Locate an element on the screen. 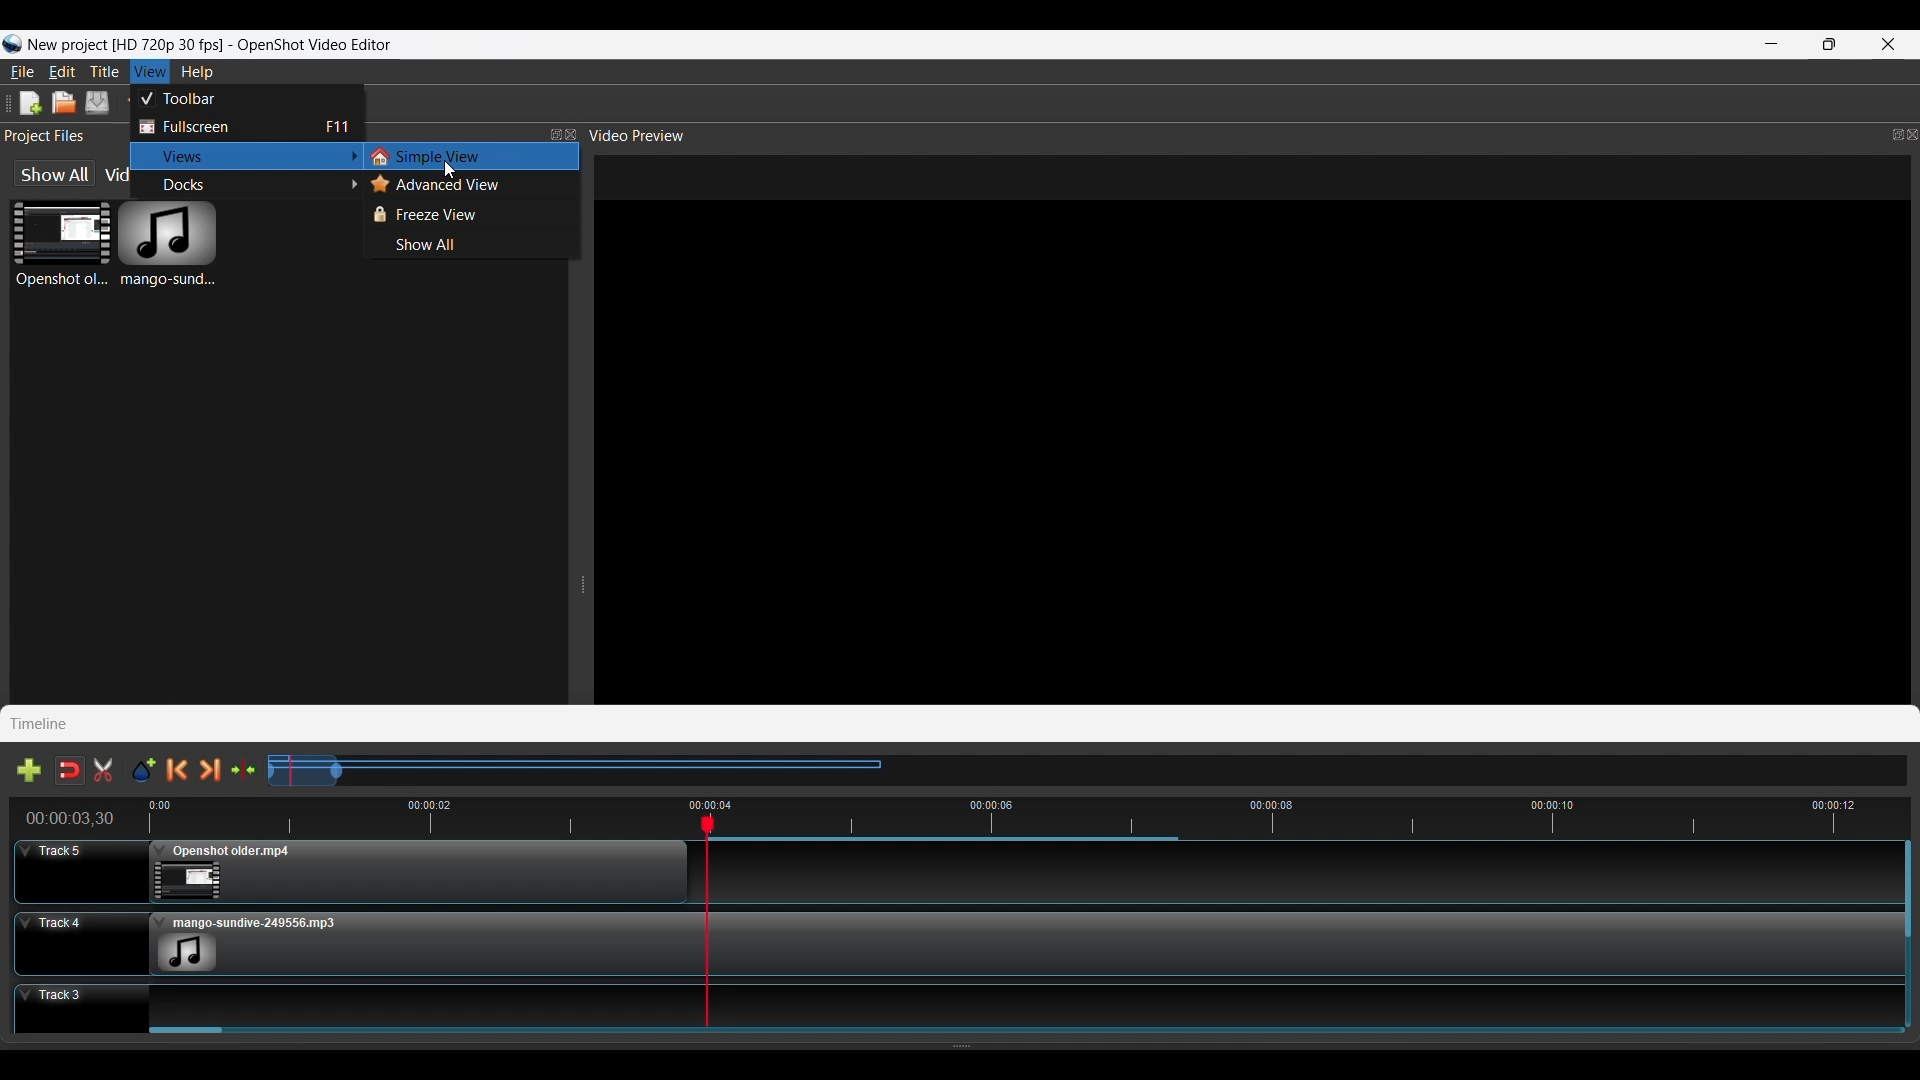  Timeline Preview is located at coordinates (964, 815).